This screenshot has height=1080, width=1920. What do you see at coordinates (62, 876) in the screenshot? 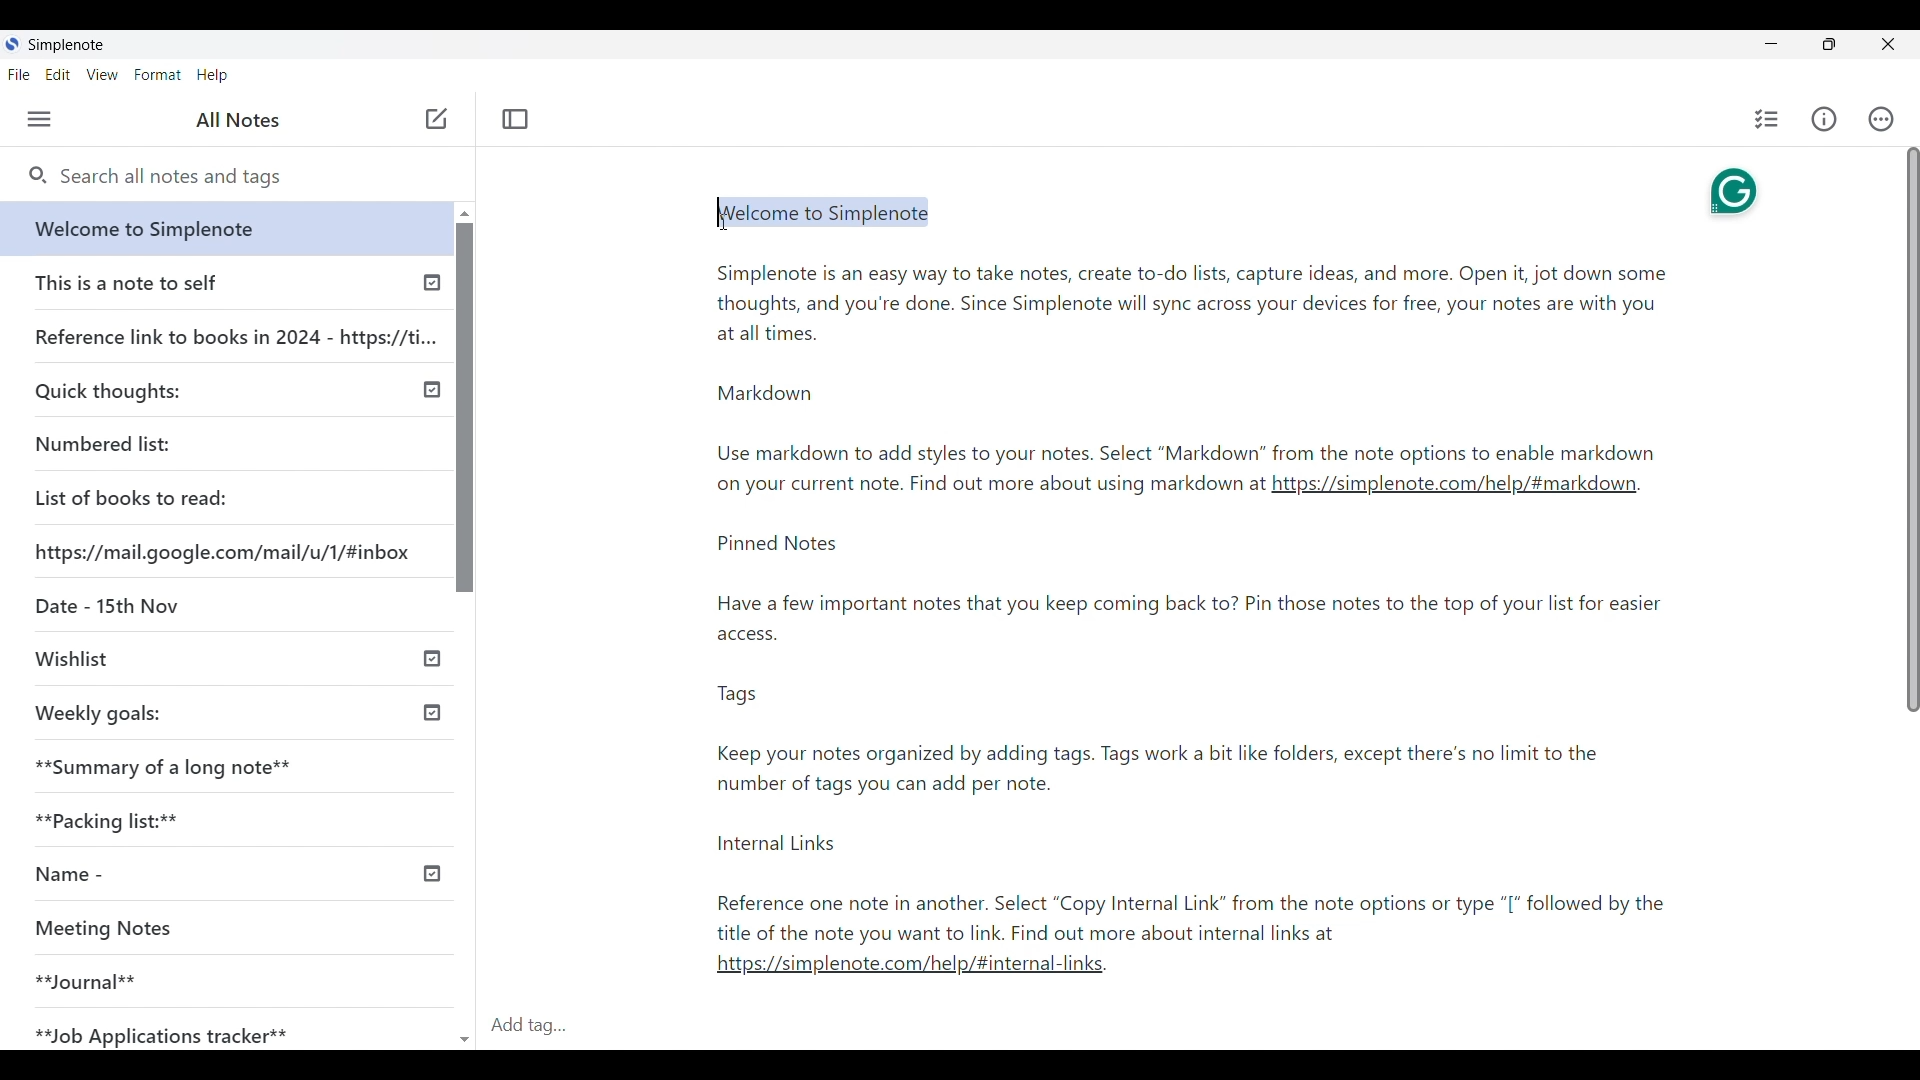
I see `Name` at bounding box center [62, 876].